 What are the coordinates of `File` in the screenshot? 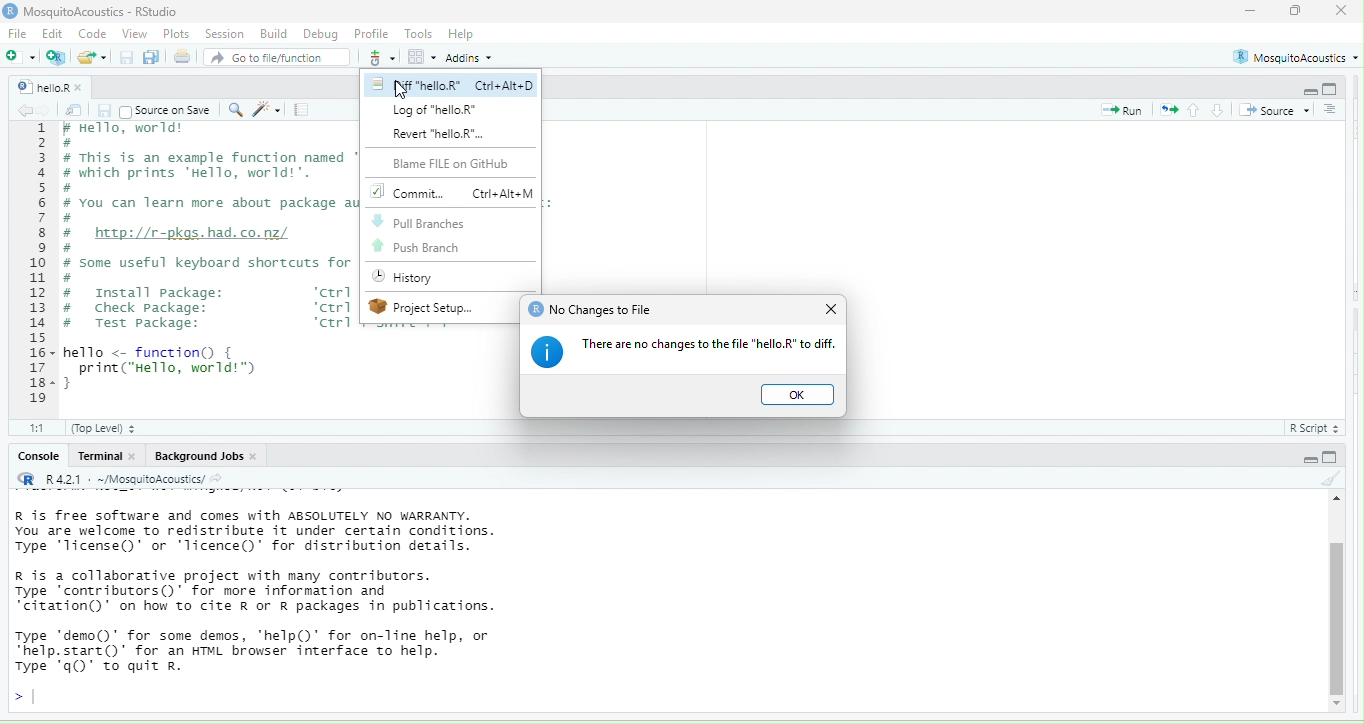 It's located at (19, 35).